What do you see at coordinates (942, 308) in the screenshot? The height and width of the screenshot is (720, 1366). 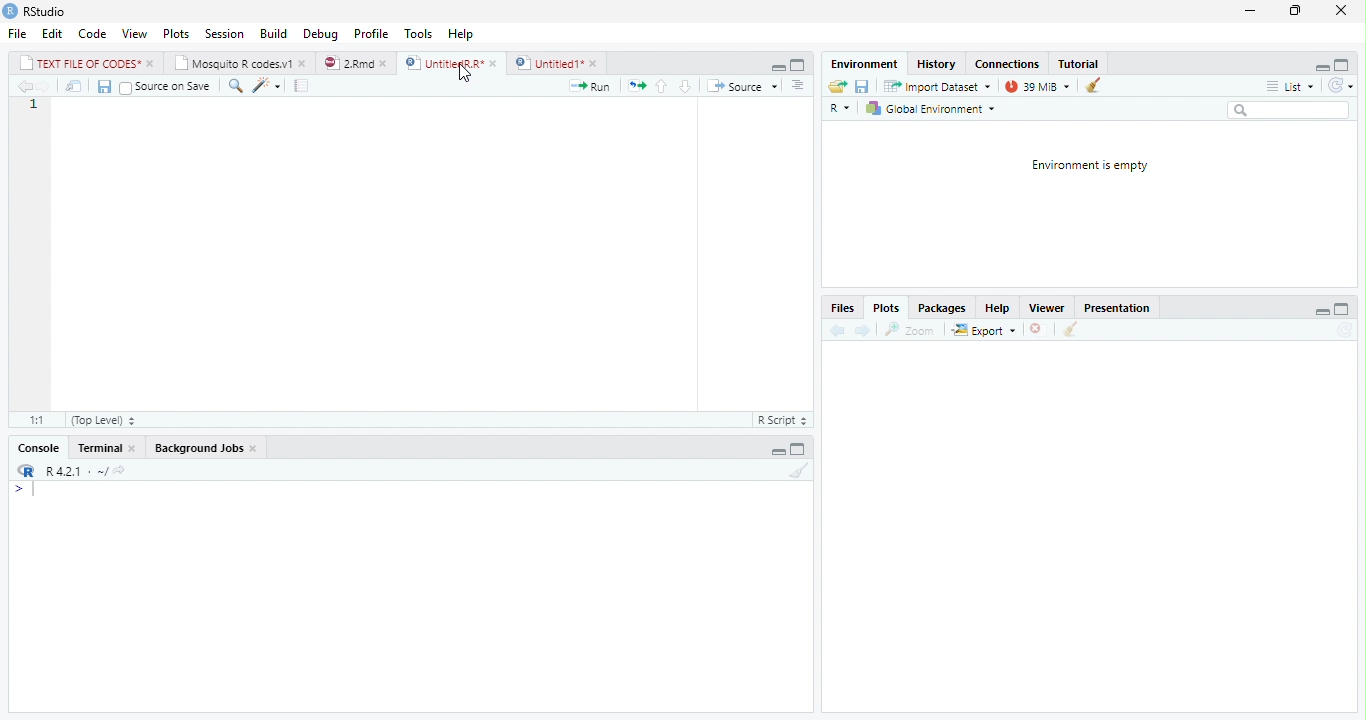 I see `Packages` at bounding box center [942, 308].